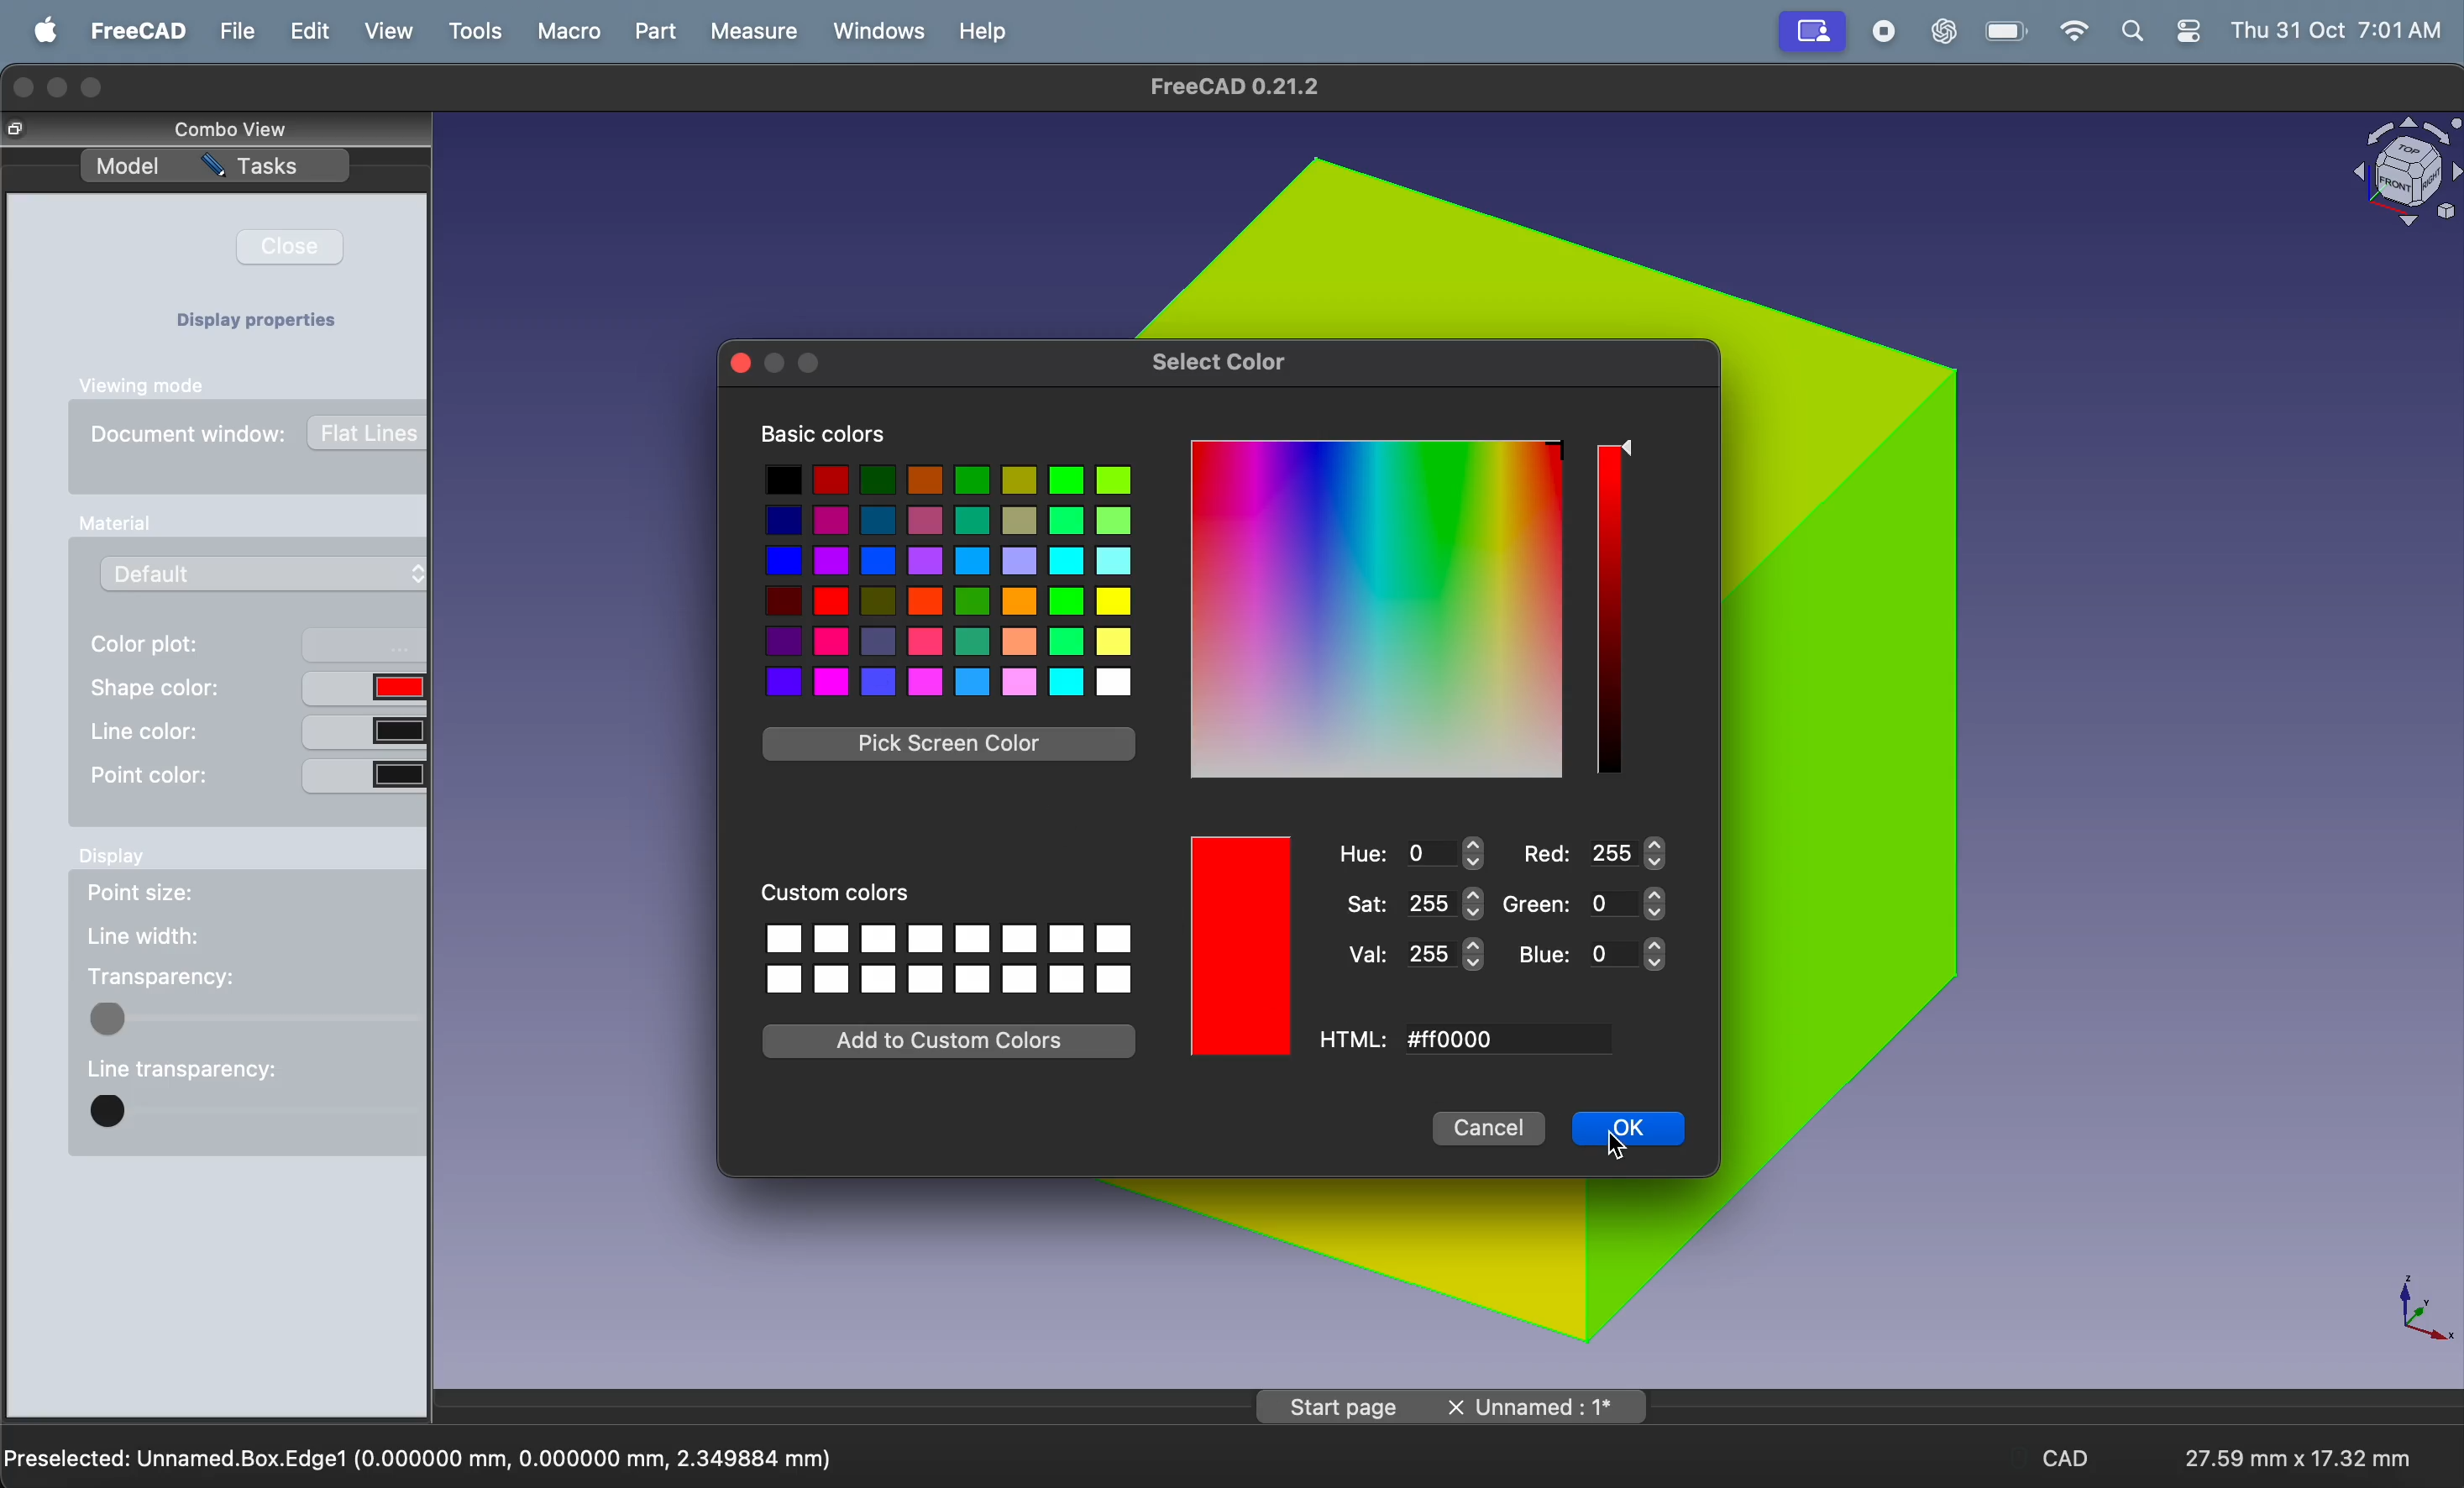 The image size is (2464, 1488). What do you see at coordinates (1627, 1132) in the screenshot?
I see `ok` at bounding box center [1627, 1132].